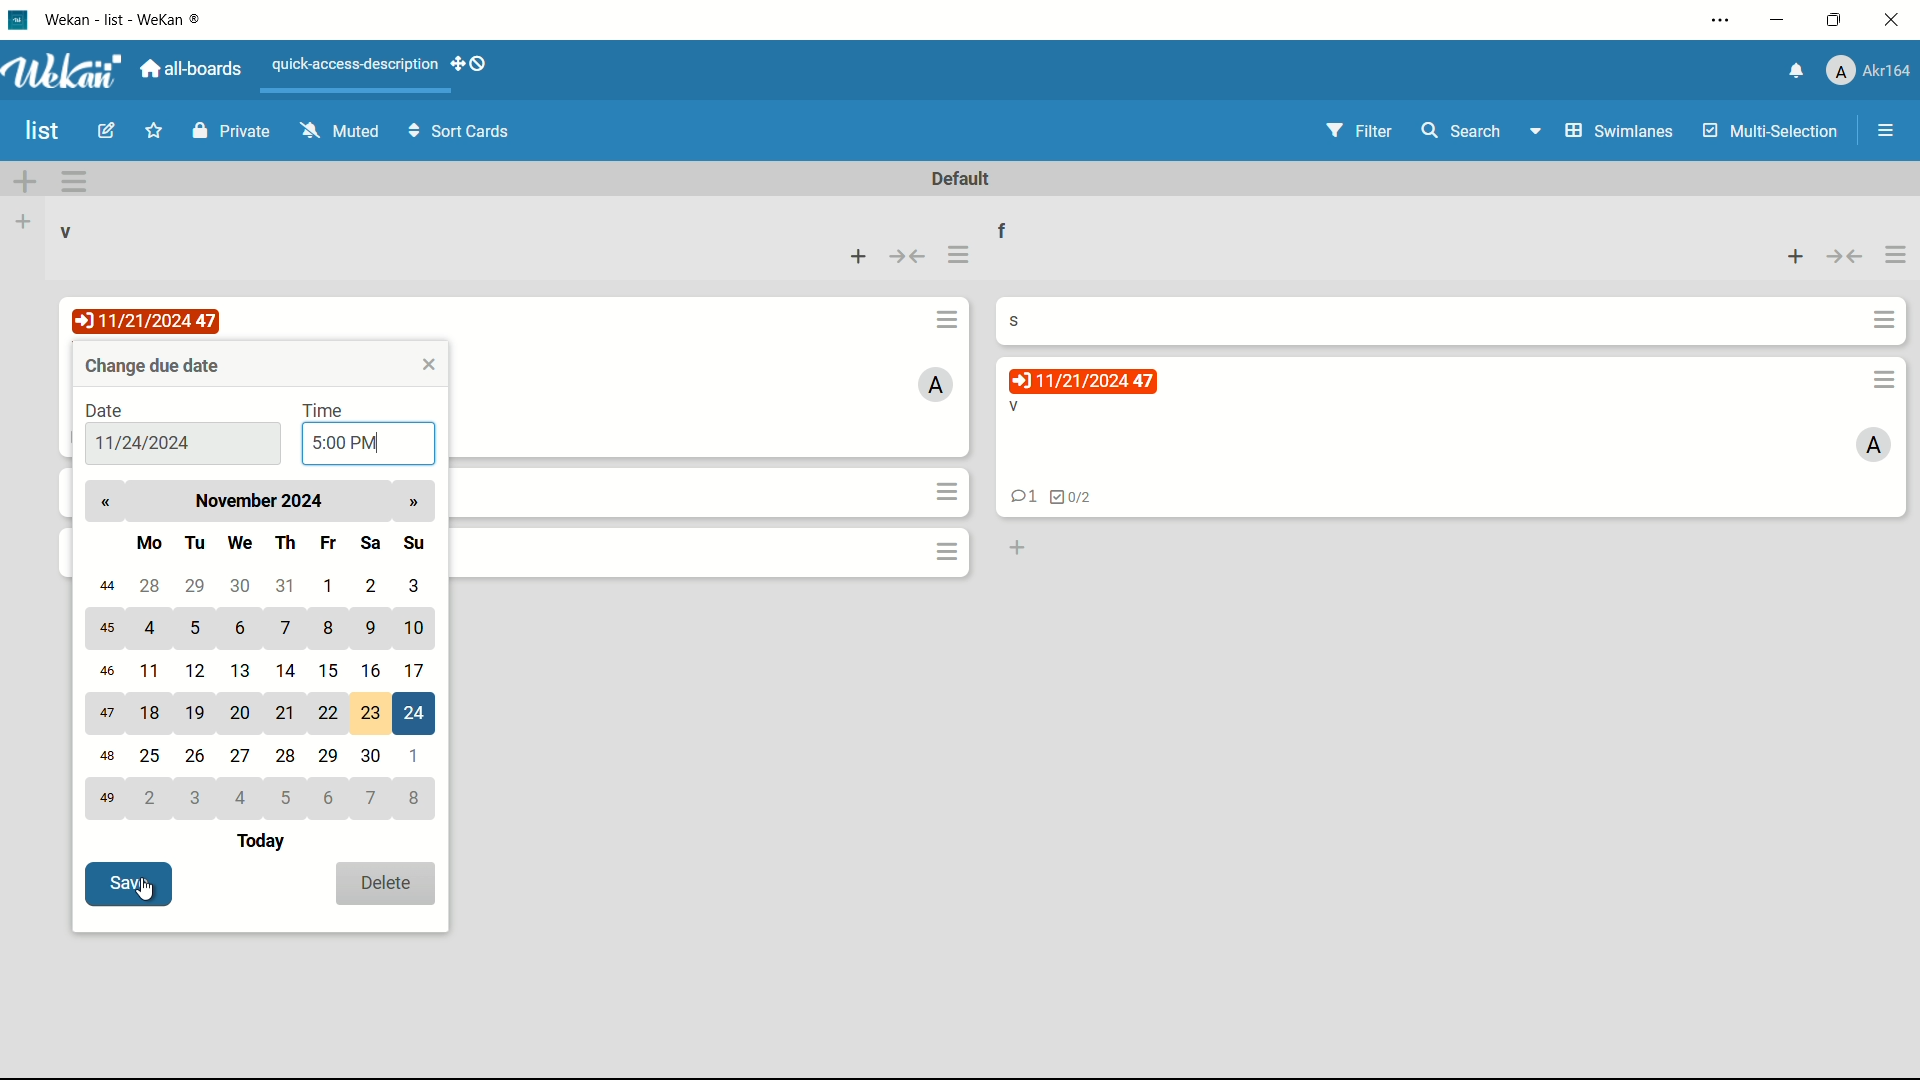  I want to click on 46, so click(105, 670).